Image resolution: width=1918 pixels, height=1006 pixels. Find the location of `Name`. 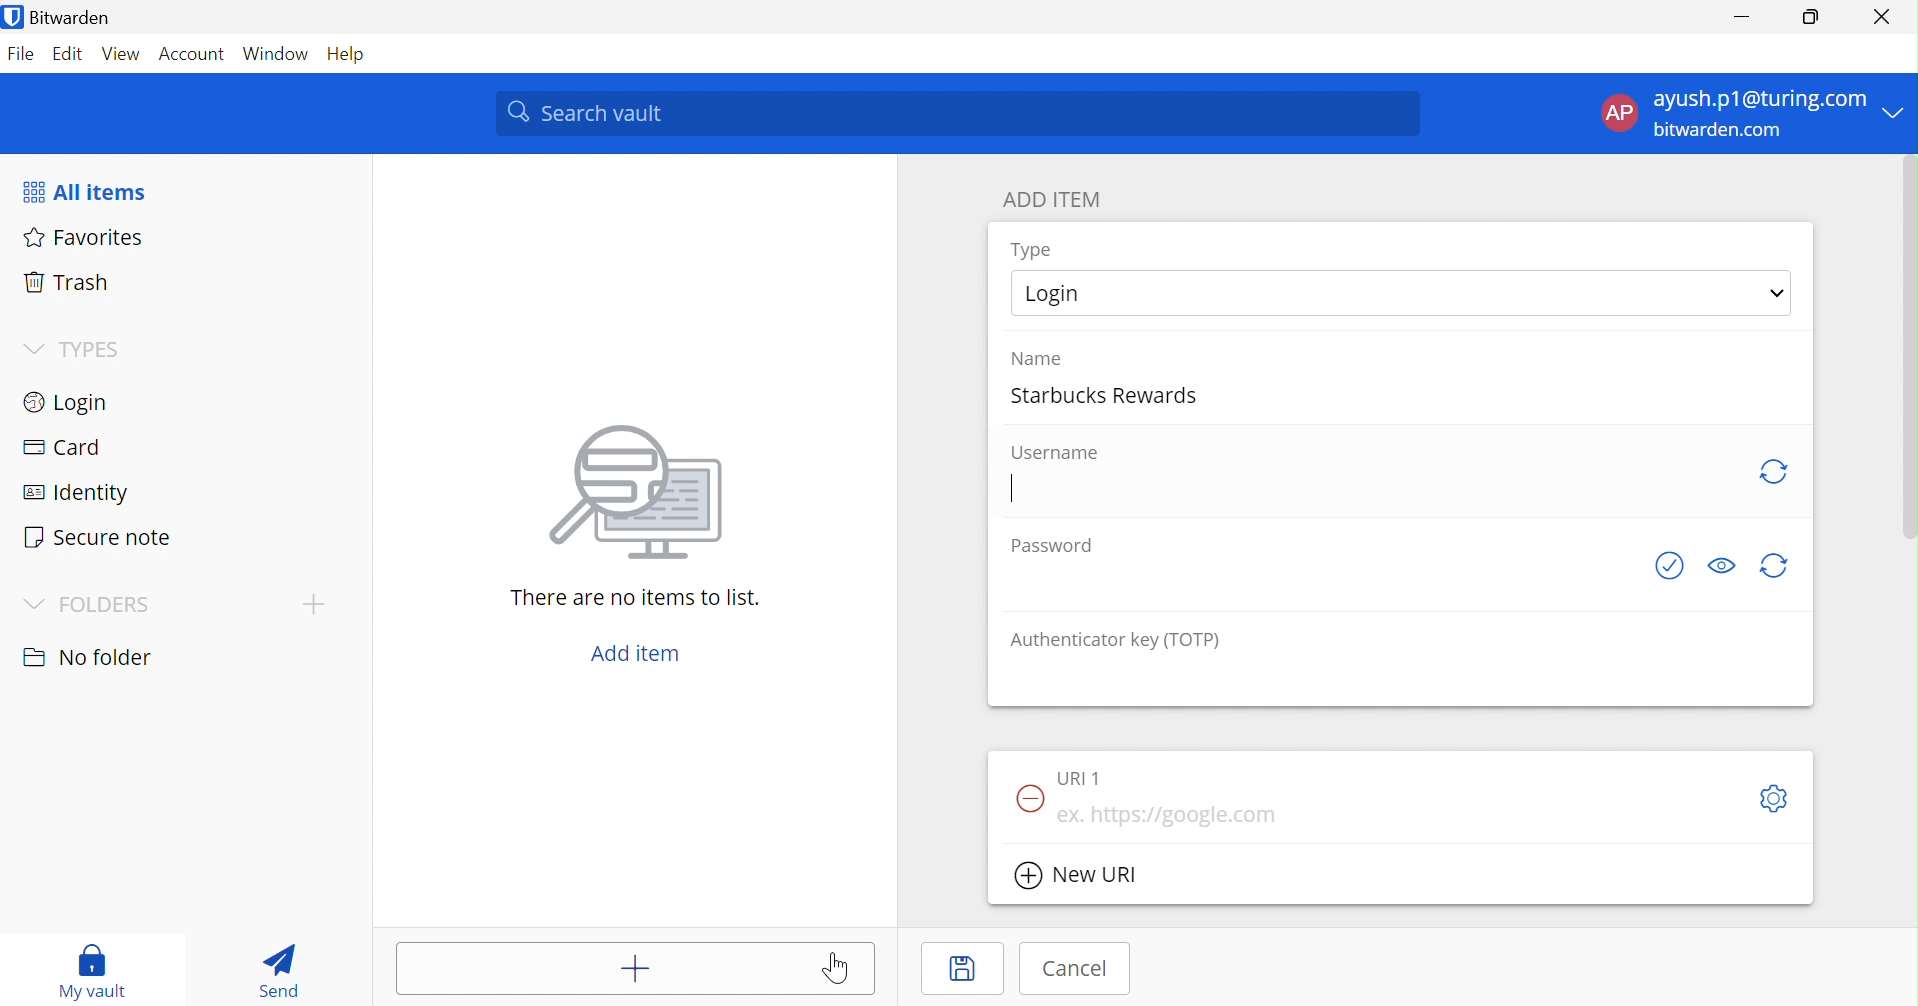

Name is located at coordinates (1036, 357).